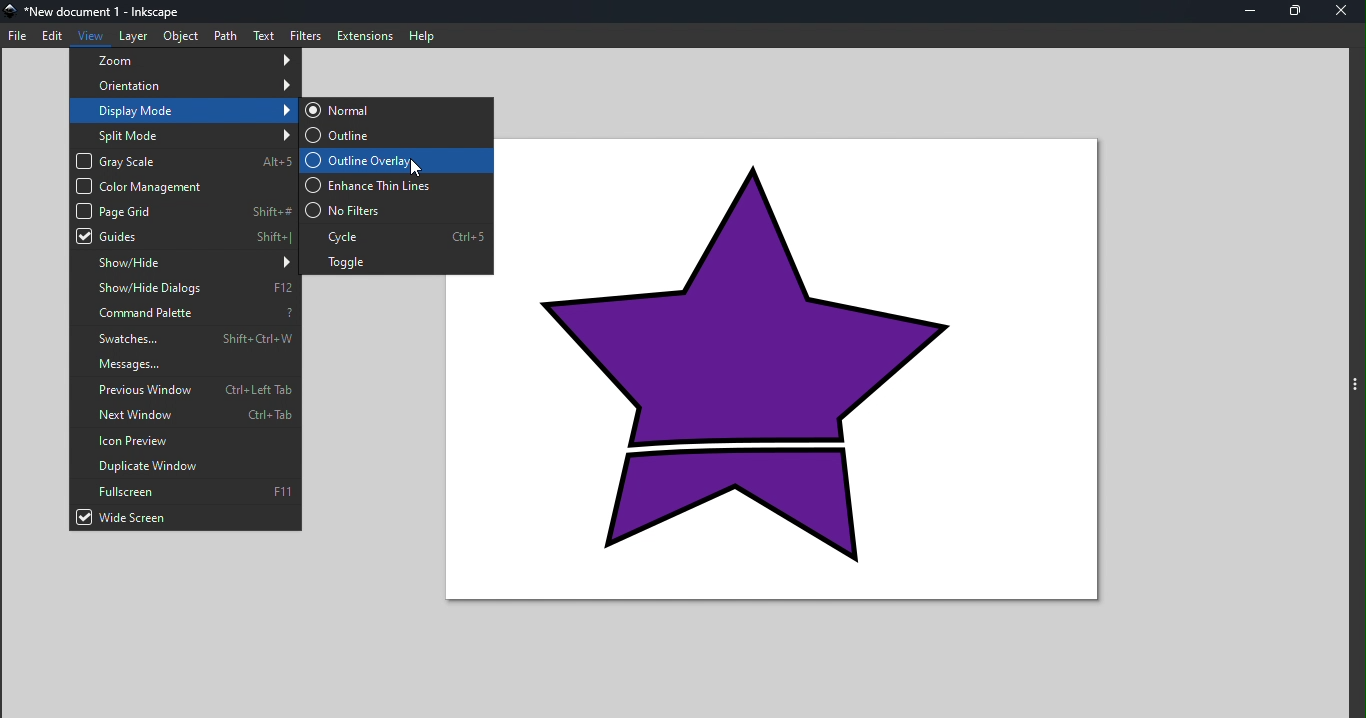  I want to click on Gray scale, so click(186, 160).